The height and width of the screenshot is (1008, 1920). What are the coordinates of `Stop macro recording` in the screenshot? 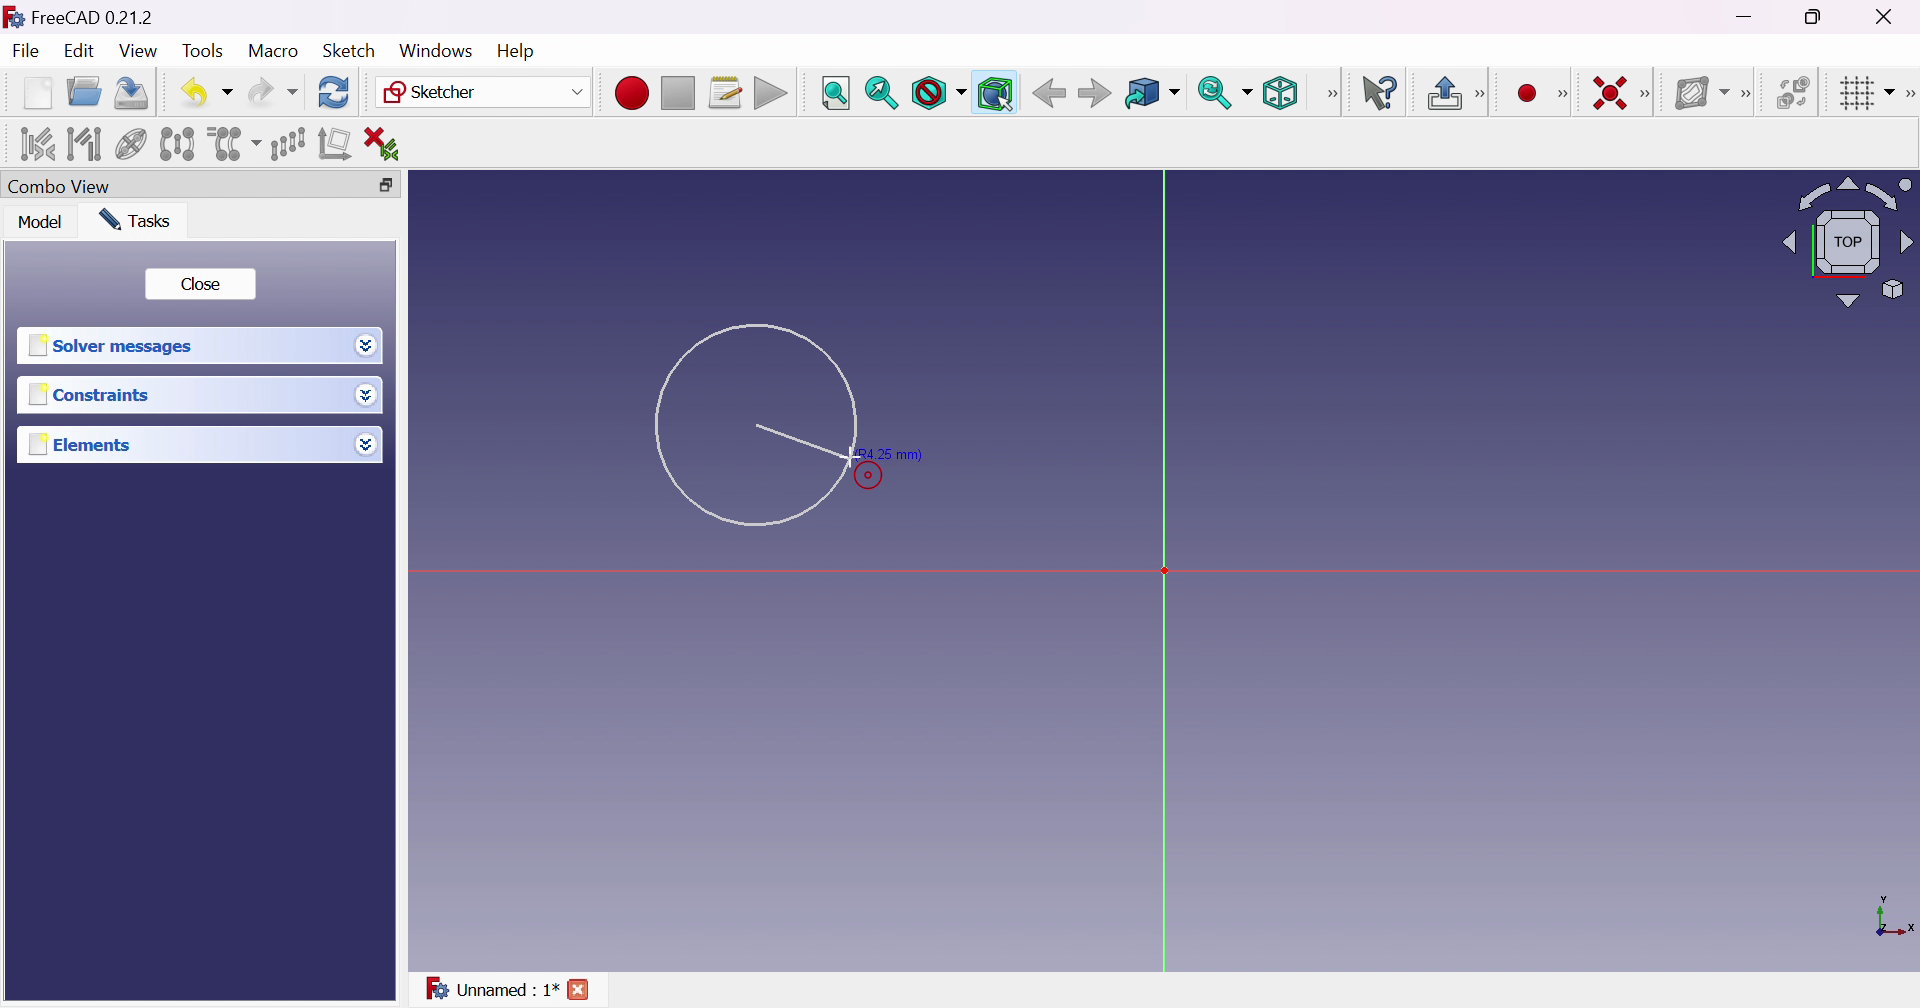 It's located at (676, 94).